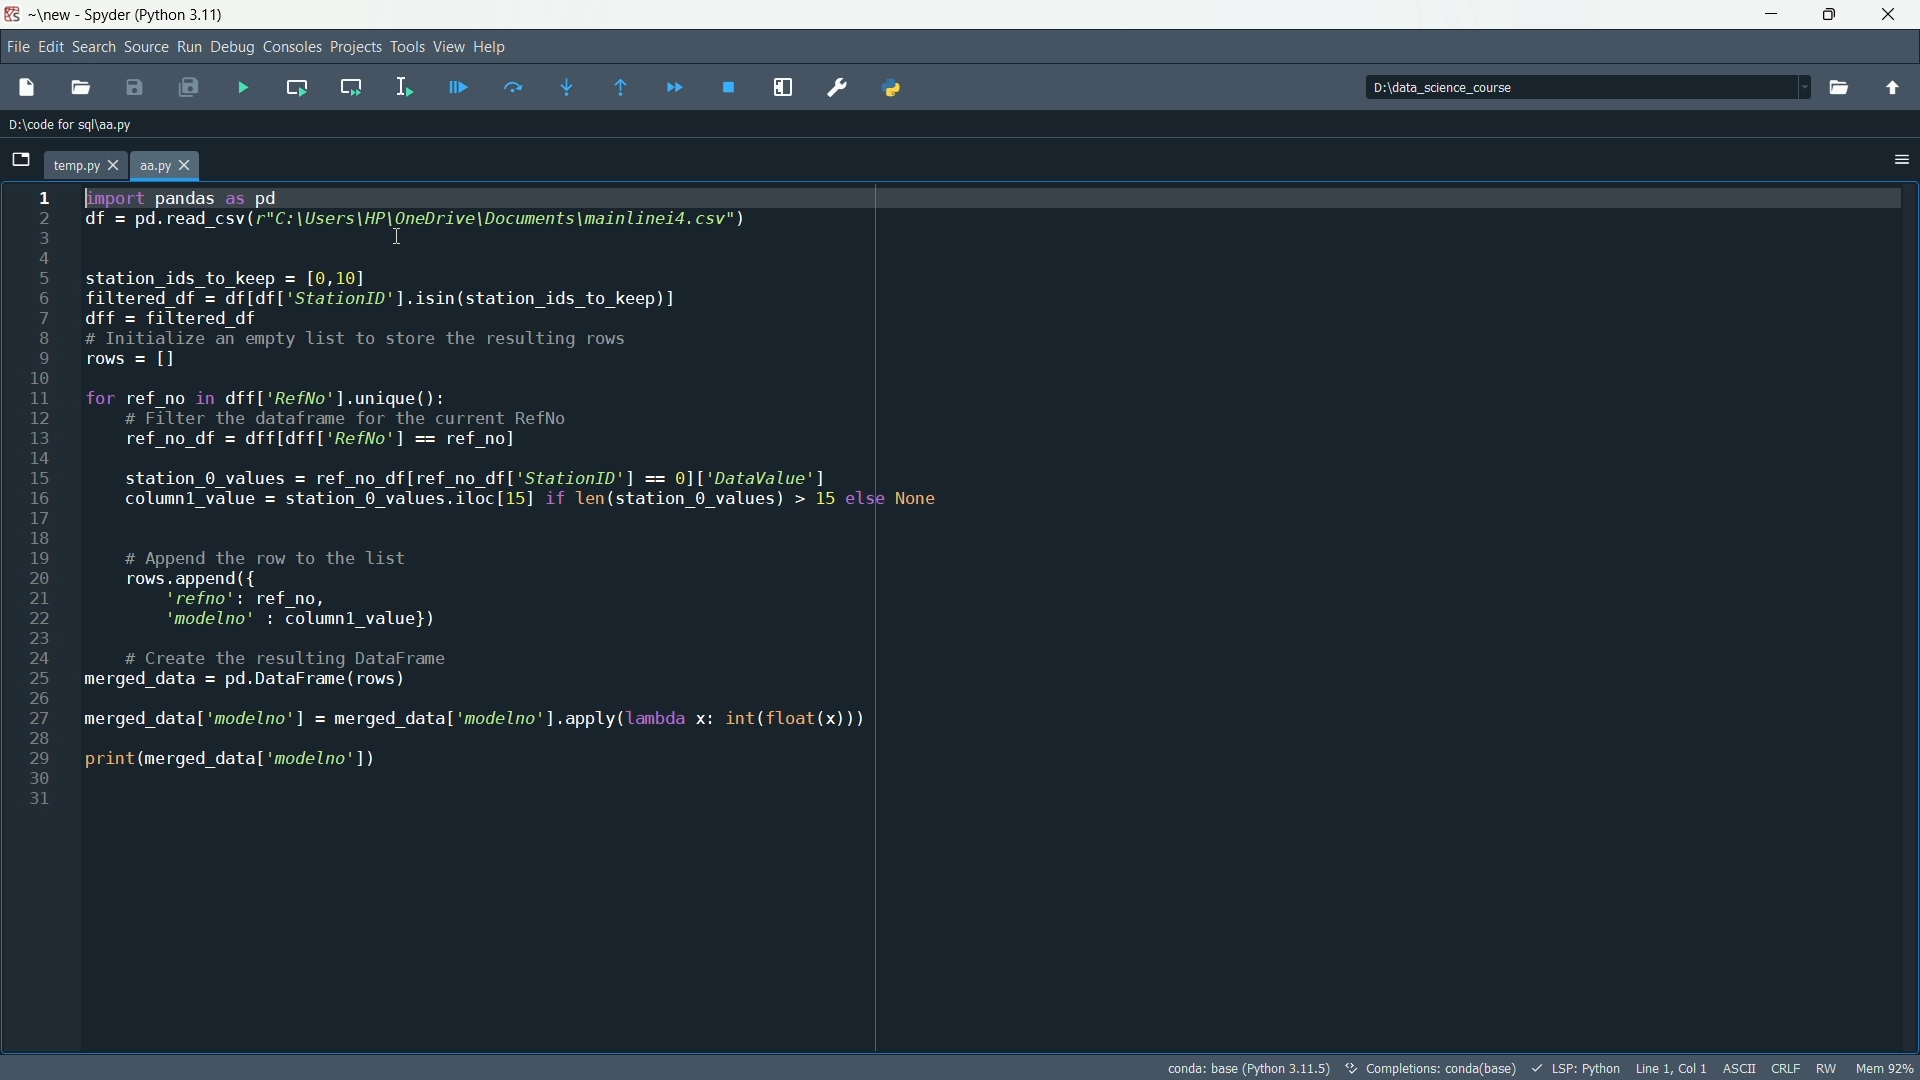 The image size is (1920, 1080). I want to click on browse tab, so click(20, 160).